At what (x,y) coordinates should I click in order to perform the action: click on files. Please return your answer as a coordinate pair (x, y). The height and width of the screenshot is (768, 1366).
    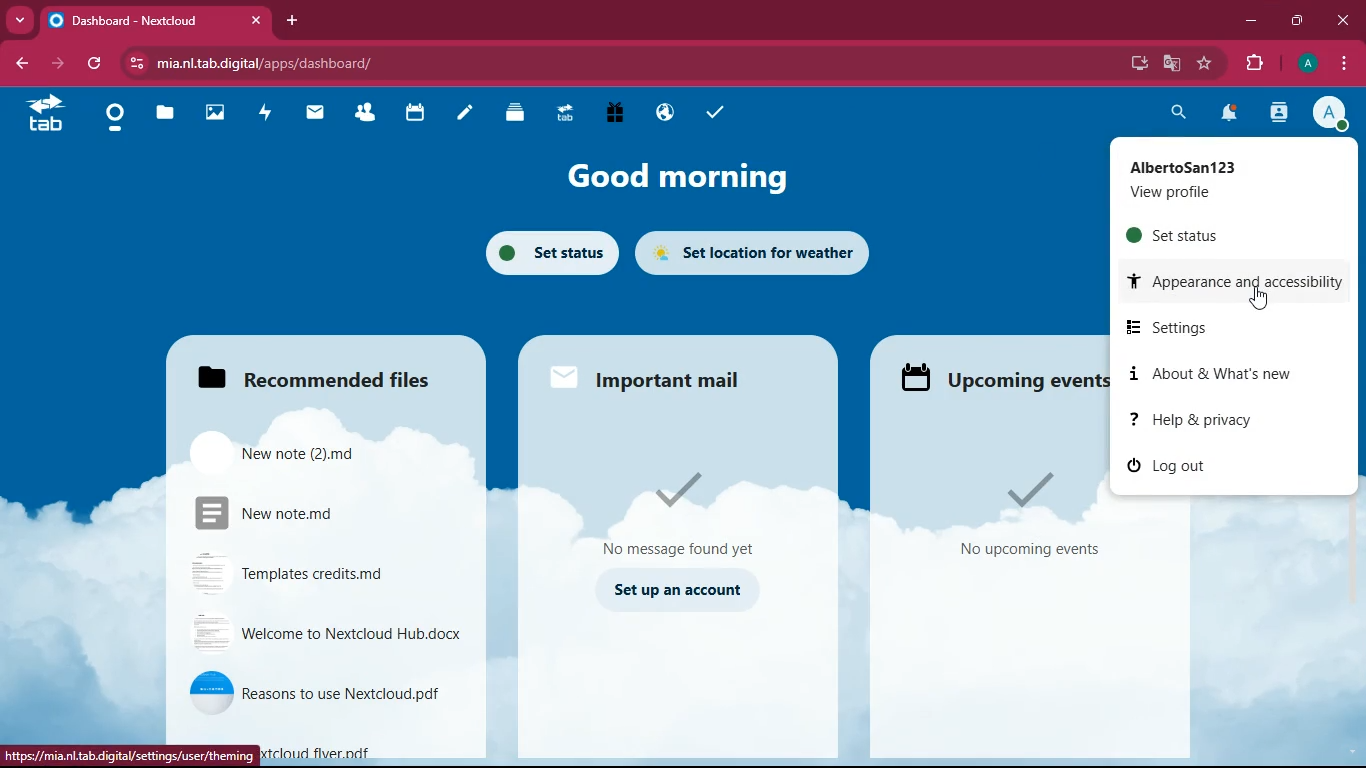
    Looking at the image, I should click on (322, 373).